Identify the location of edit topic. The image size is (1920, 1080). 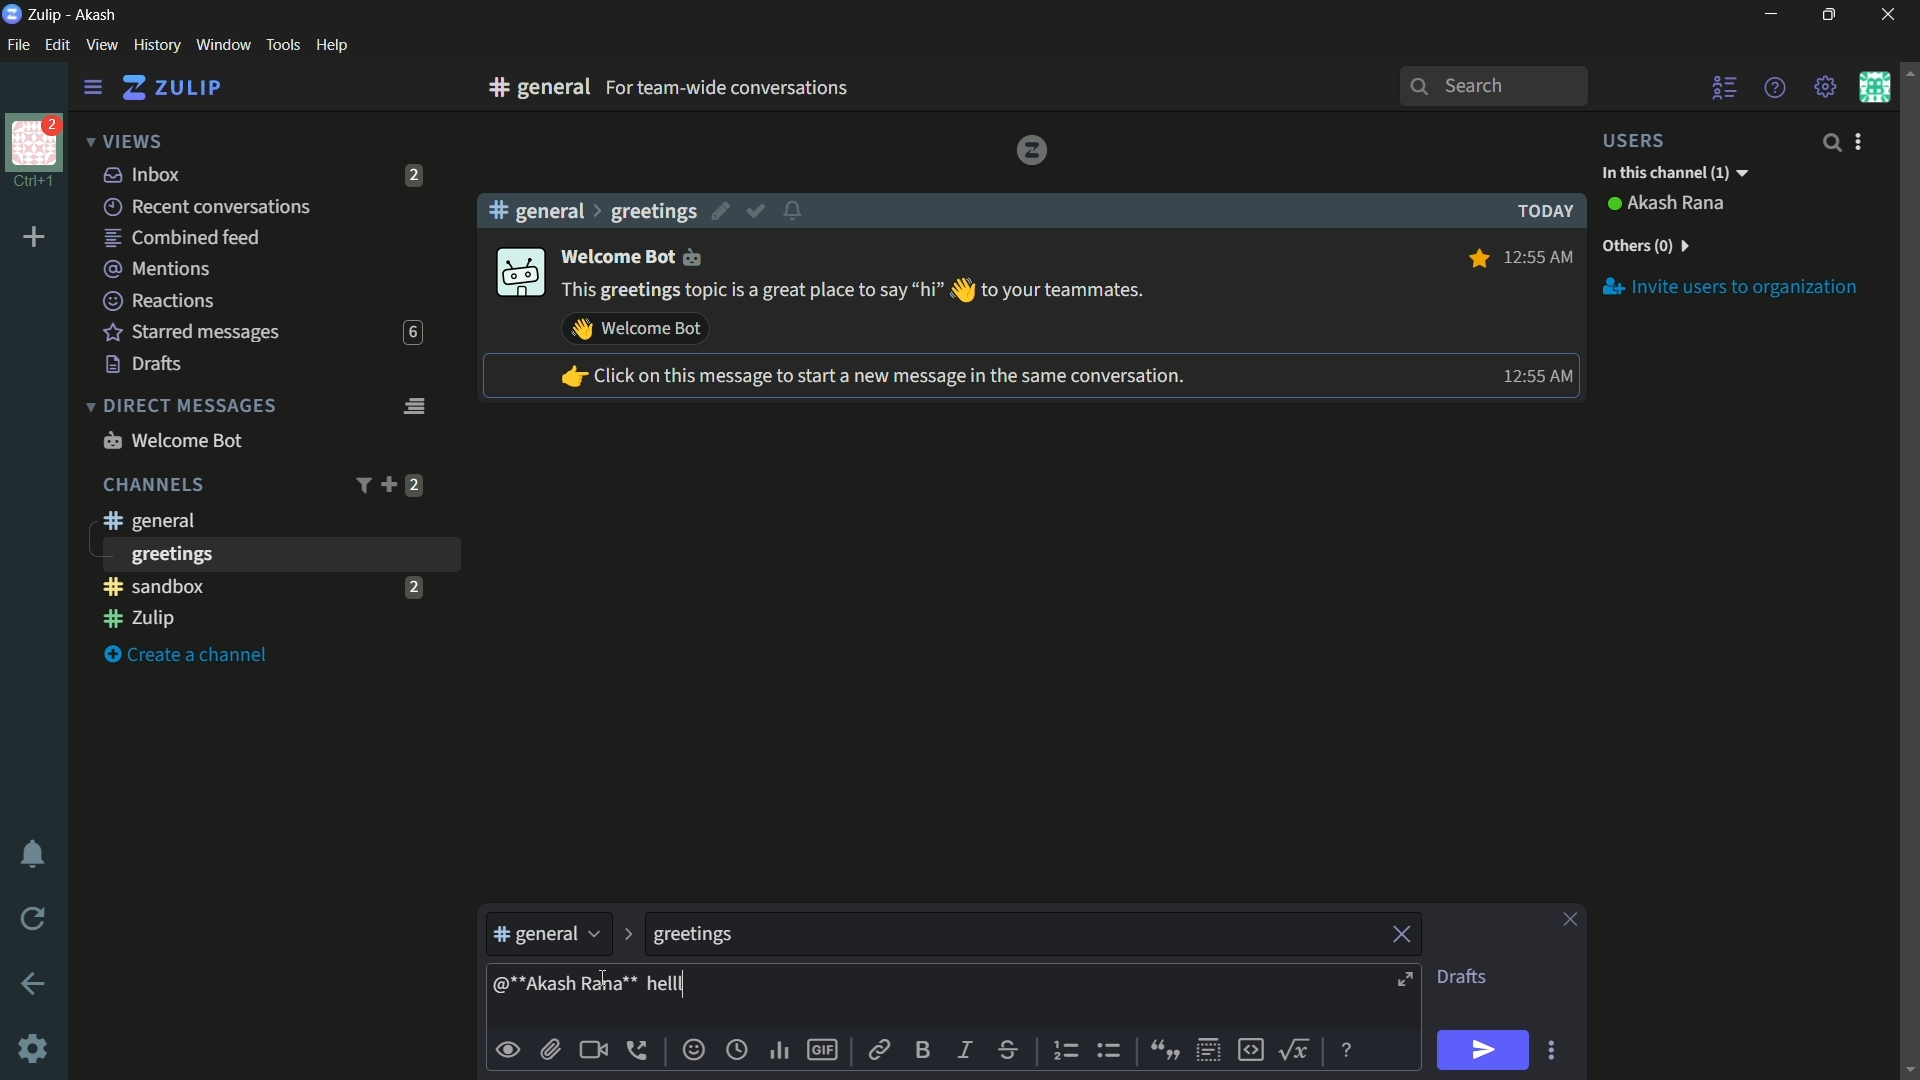
(723, 214).